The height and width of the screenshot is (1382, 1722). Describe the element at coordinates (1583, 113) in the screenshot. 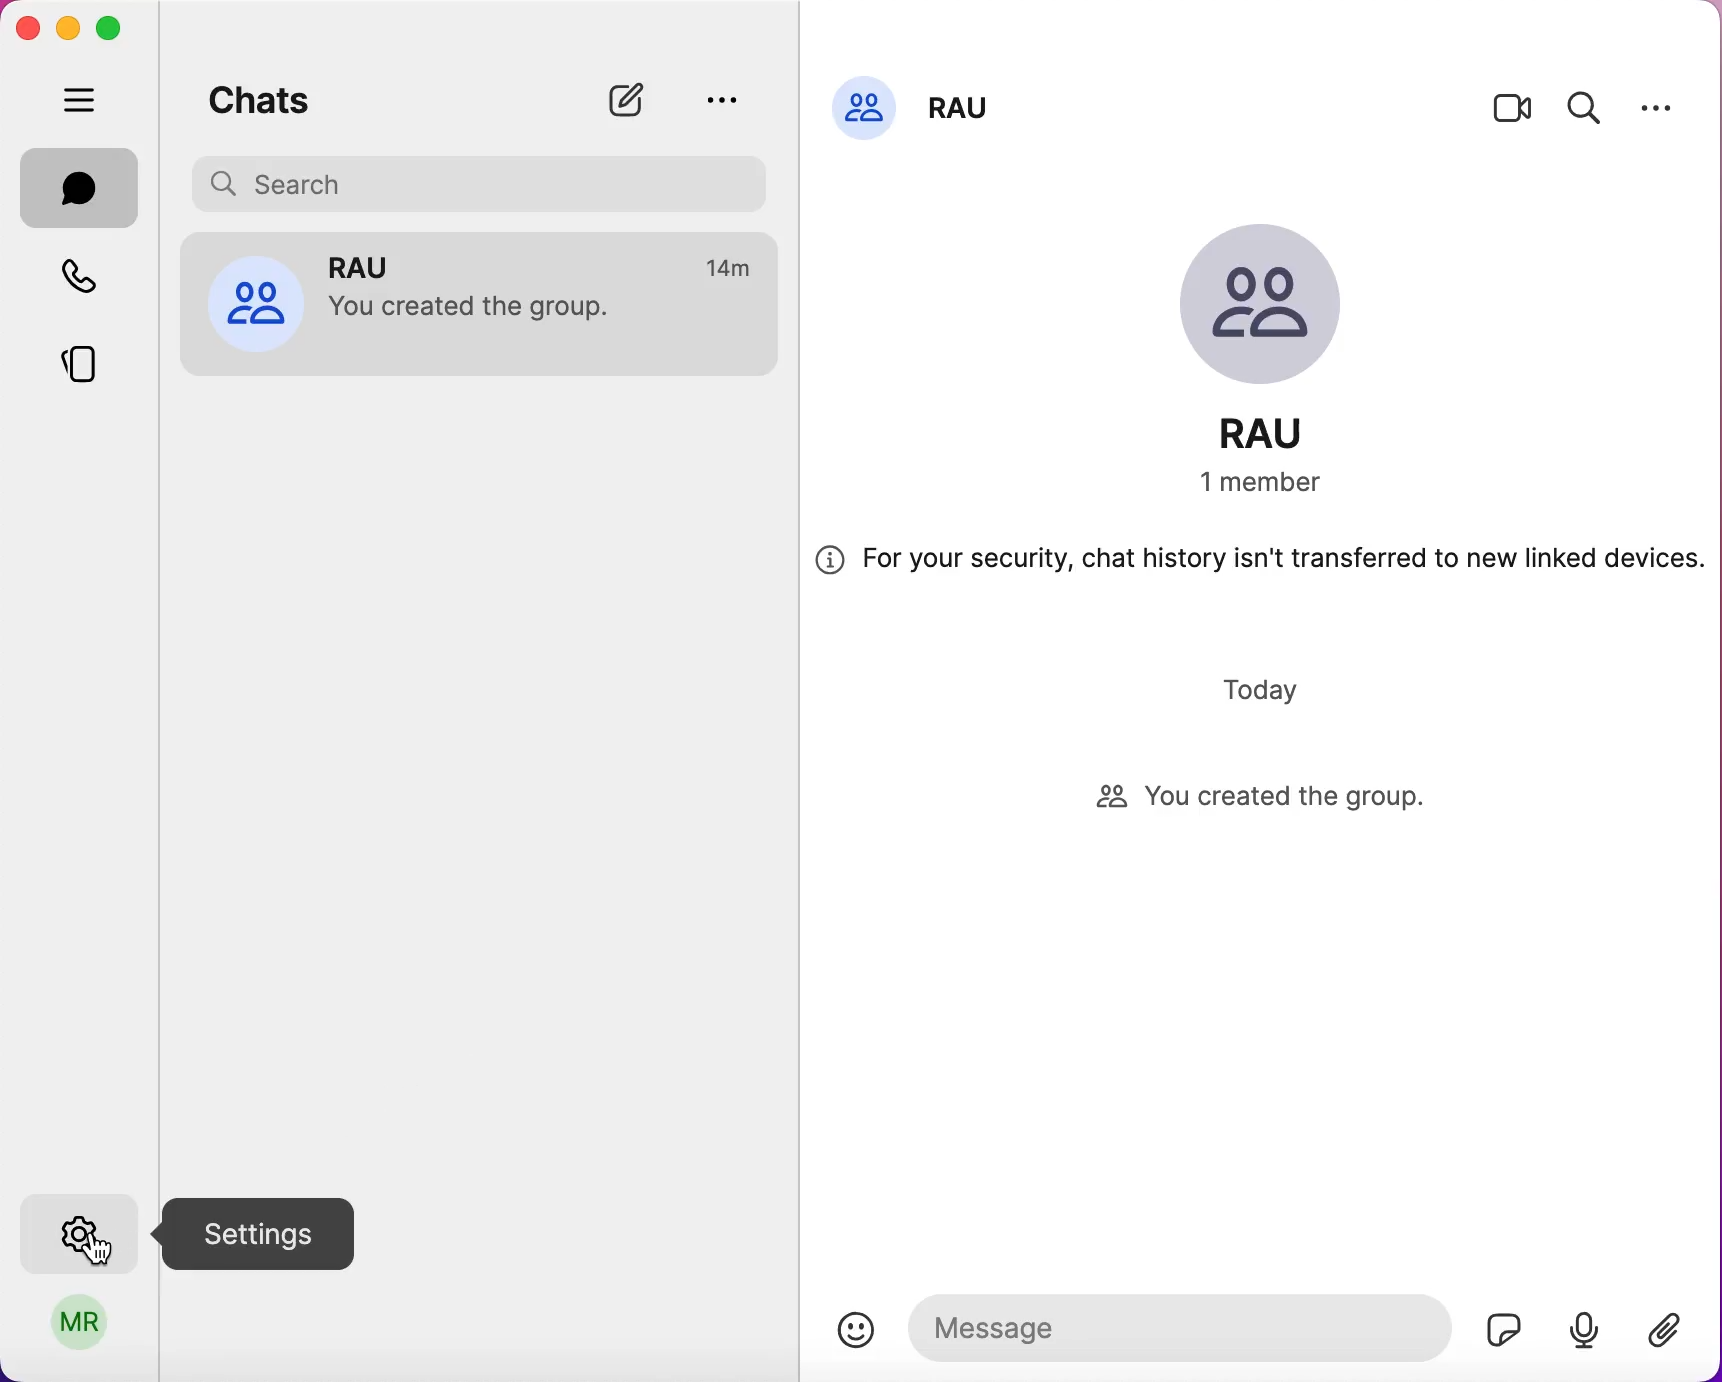

I see `search` at that location.